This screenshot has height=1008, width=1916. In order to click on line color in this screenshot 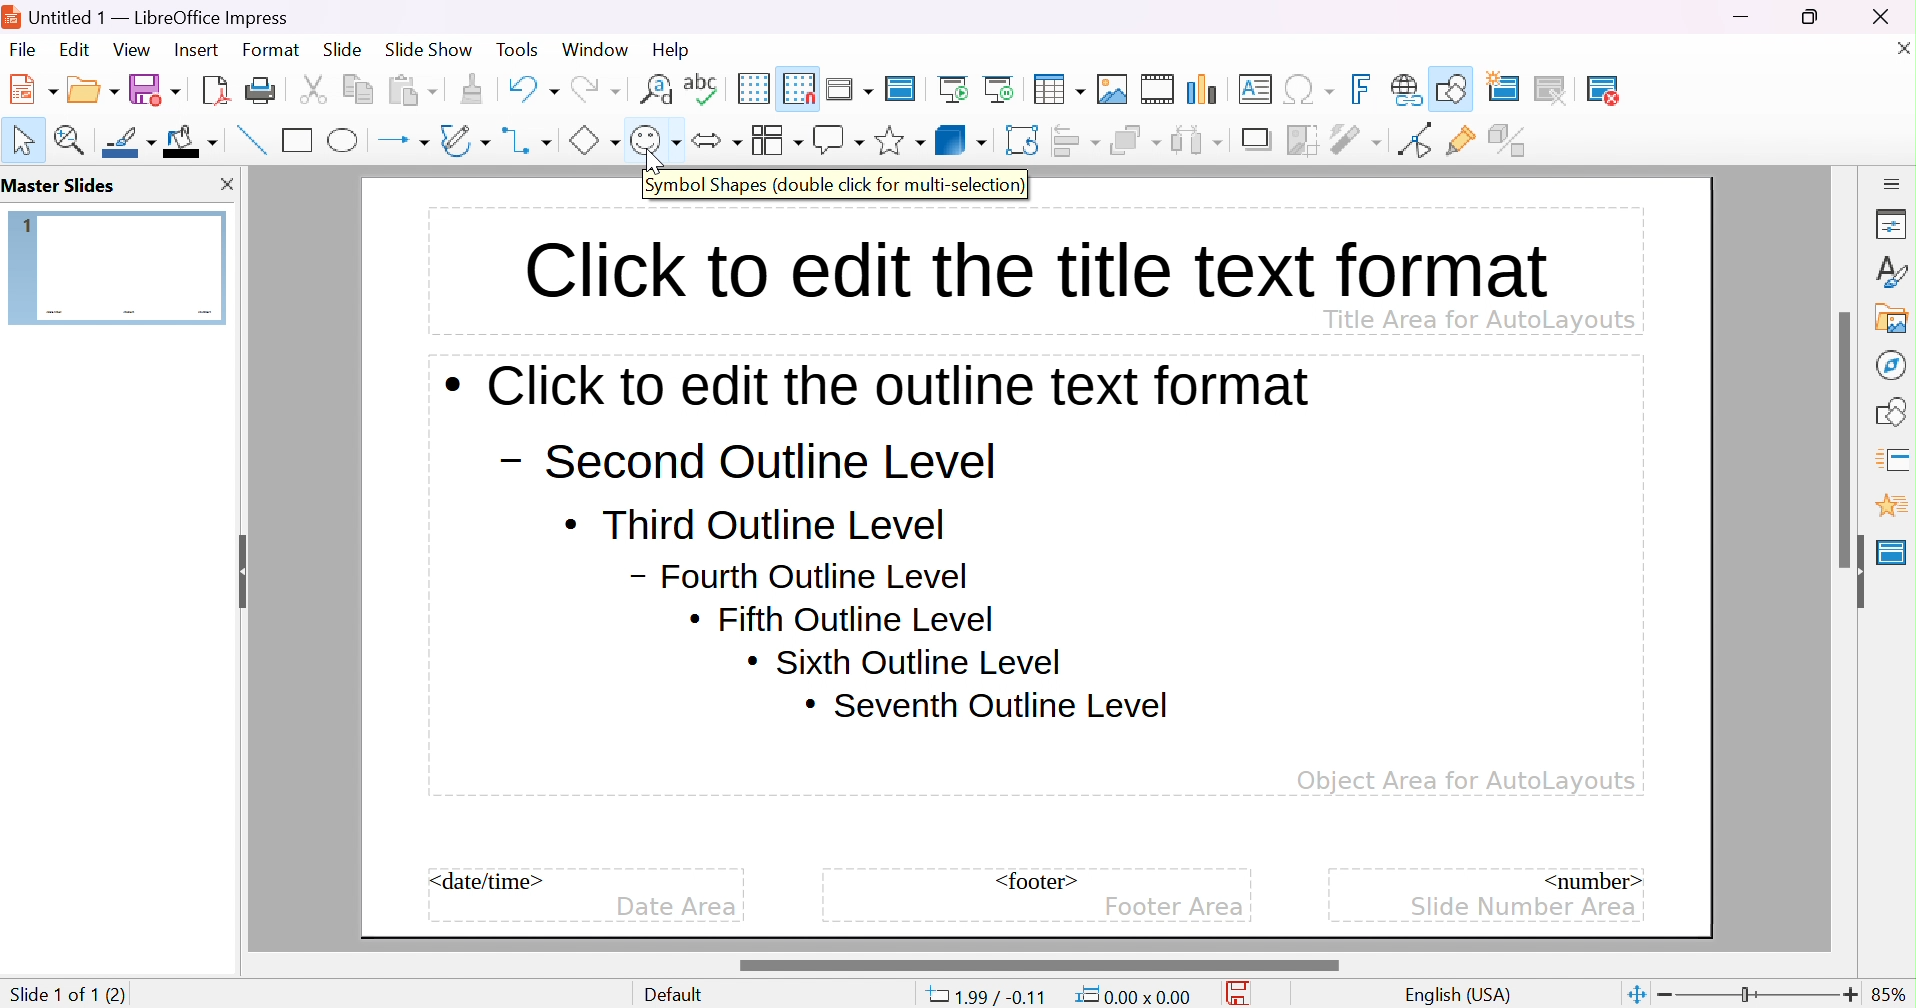, I will do `click(131, 142)`.